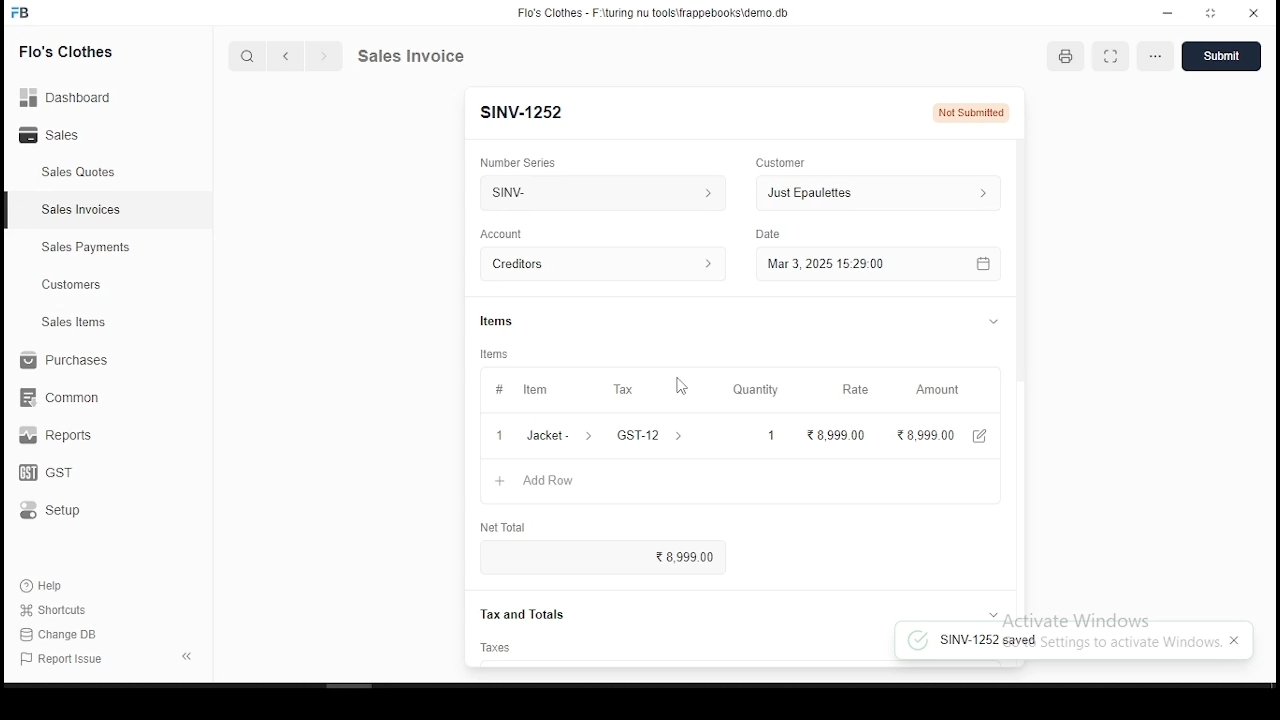 This screenshot has height=720, width=1280. I want to click on scan, so click(1114, 57).